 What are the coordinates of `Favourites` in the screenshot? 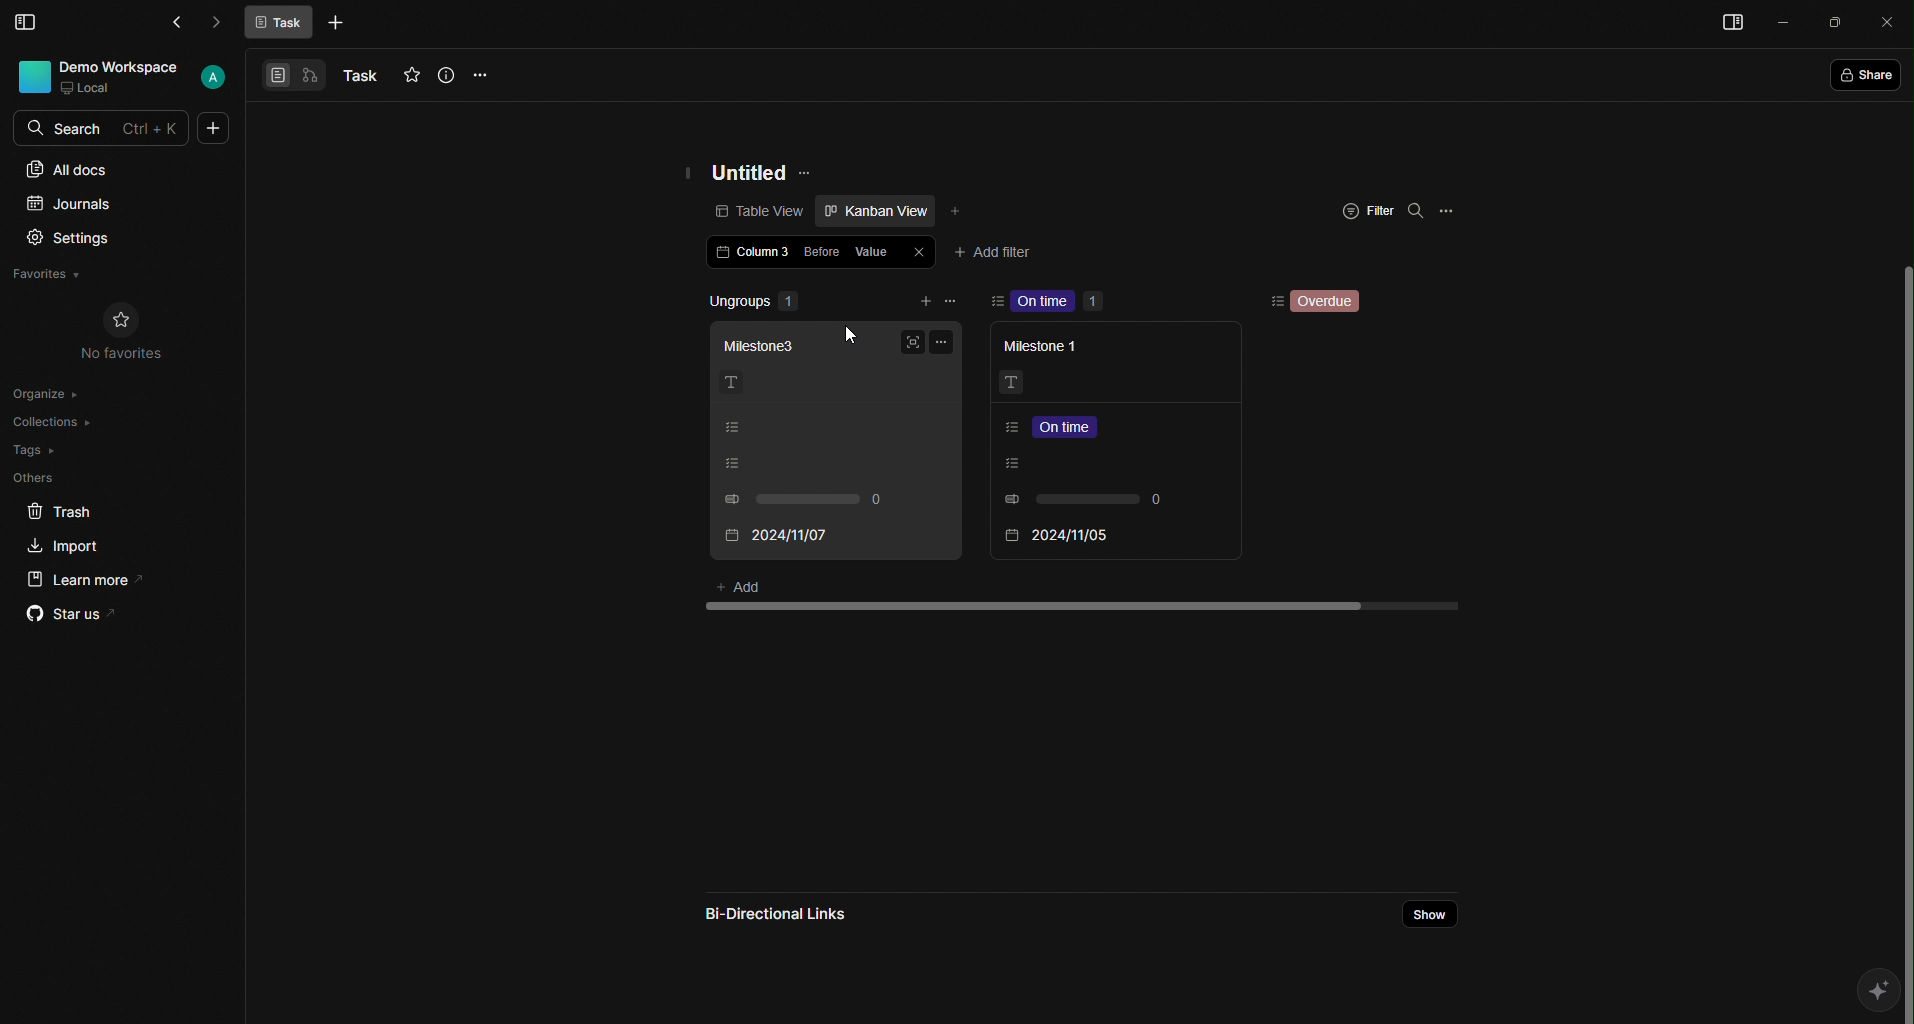 It's located at (411, 74).